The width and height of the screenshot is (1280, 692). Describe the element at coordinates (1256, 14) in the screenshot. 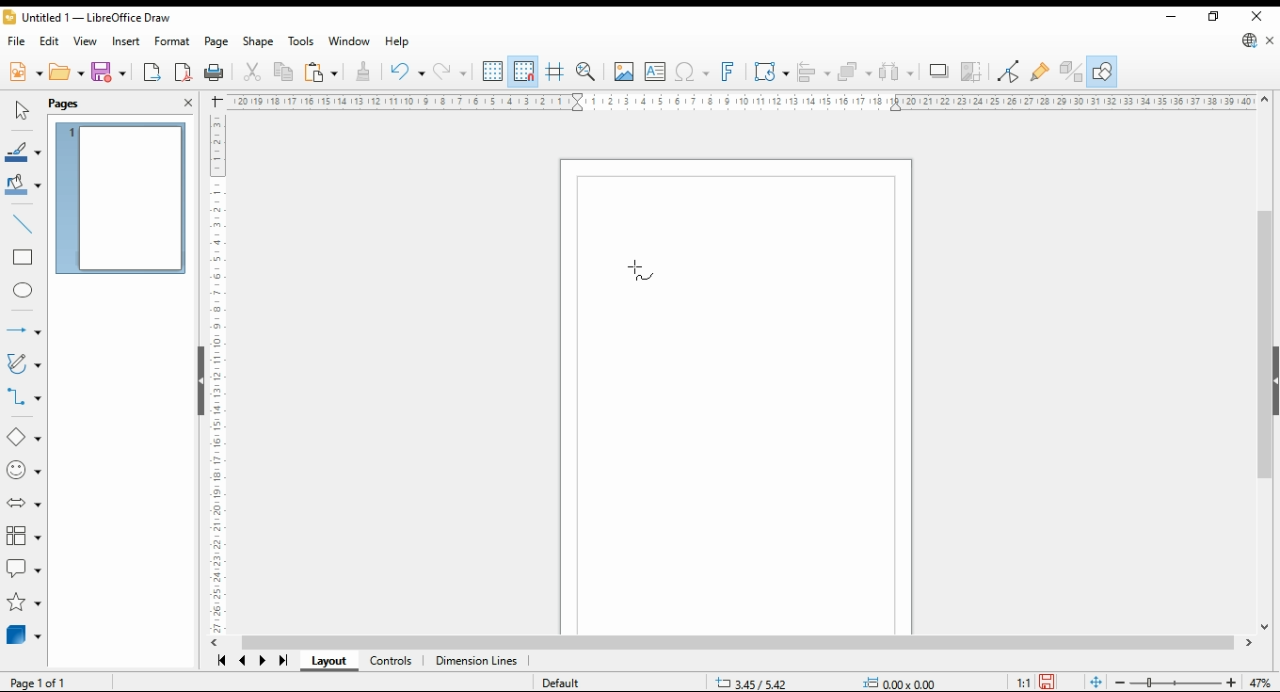

I see `close window` at that location.